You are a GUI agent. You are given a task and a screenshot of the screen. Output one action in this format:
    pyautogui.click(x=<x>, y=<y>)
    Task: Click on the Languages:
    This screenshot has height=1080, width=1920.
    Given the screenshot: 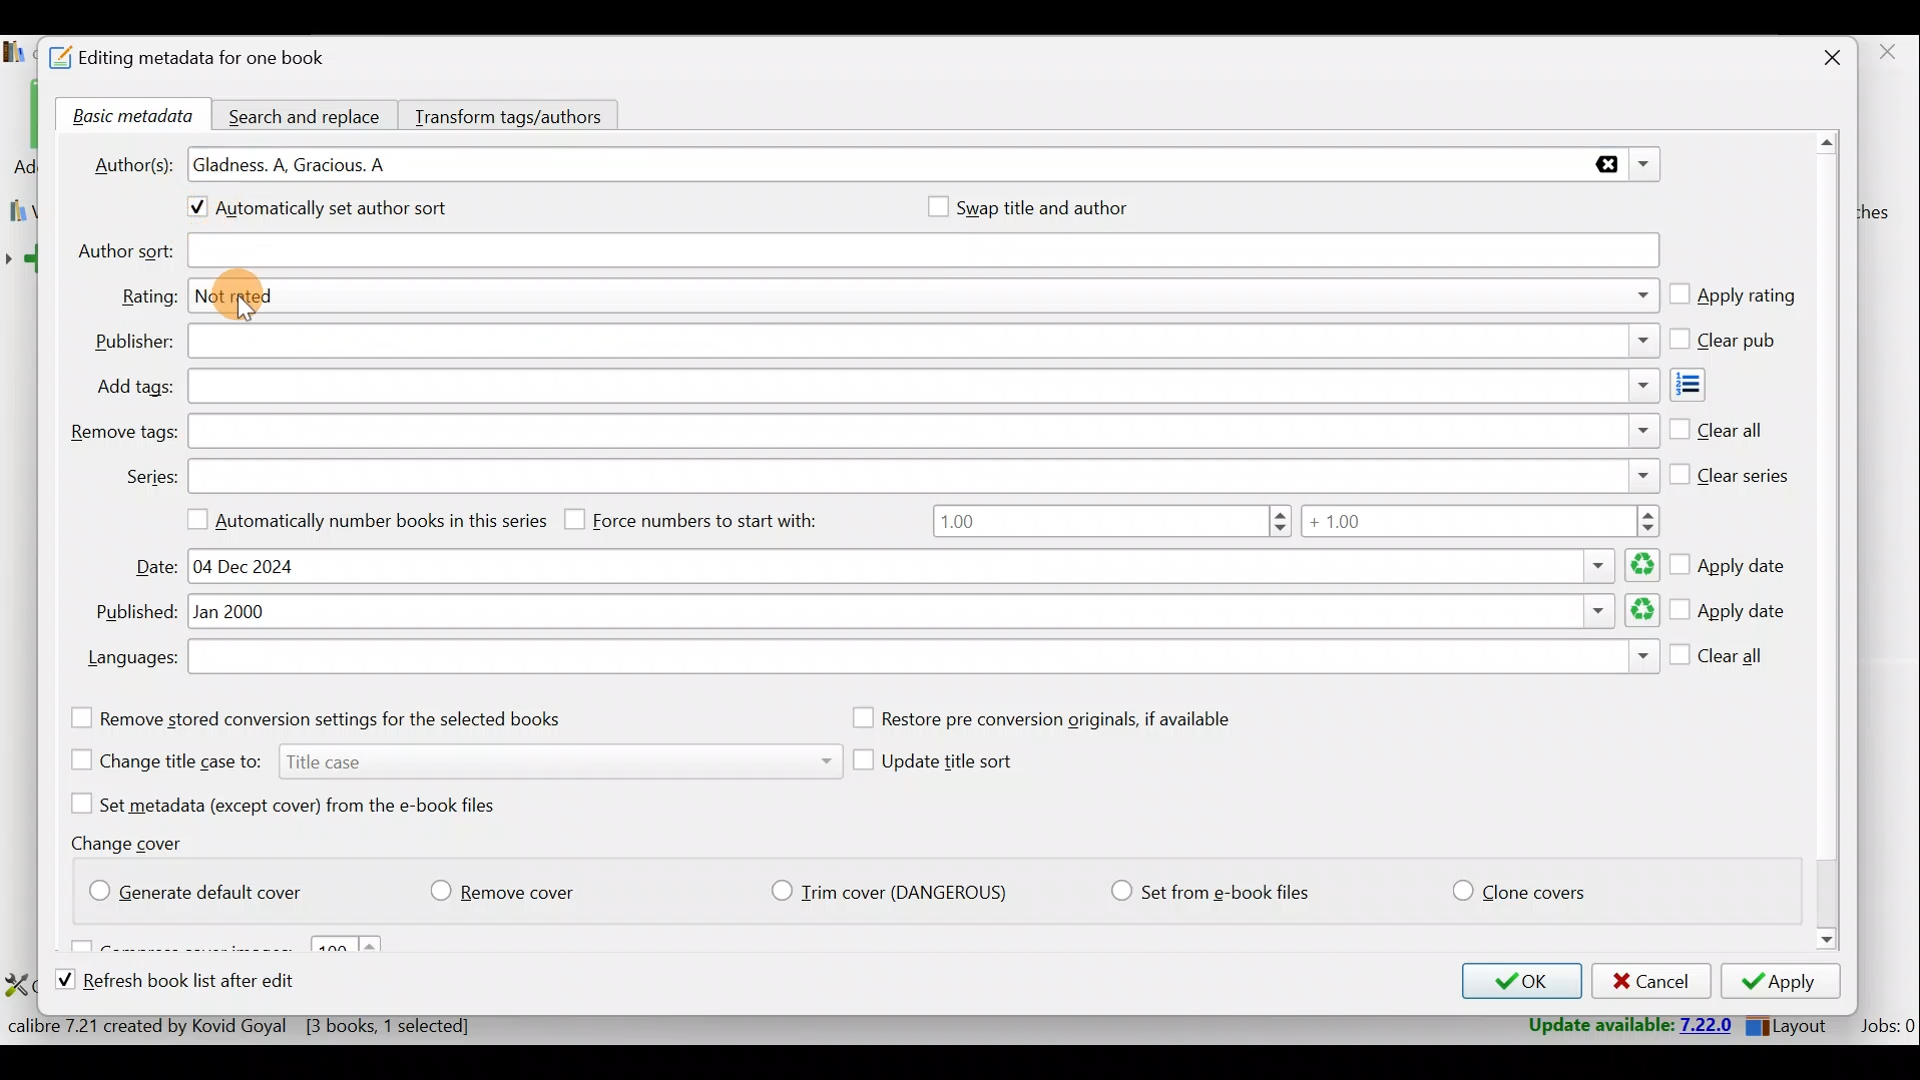 What is the action you would take?
    pyautogui.click(x=130, y=660)
    